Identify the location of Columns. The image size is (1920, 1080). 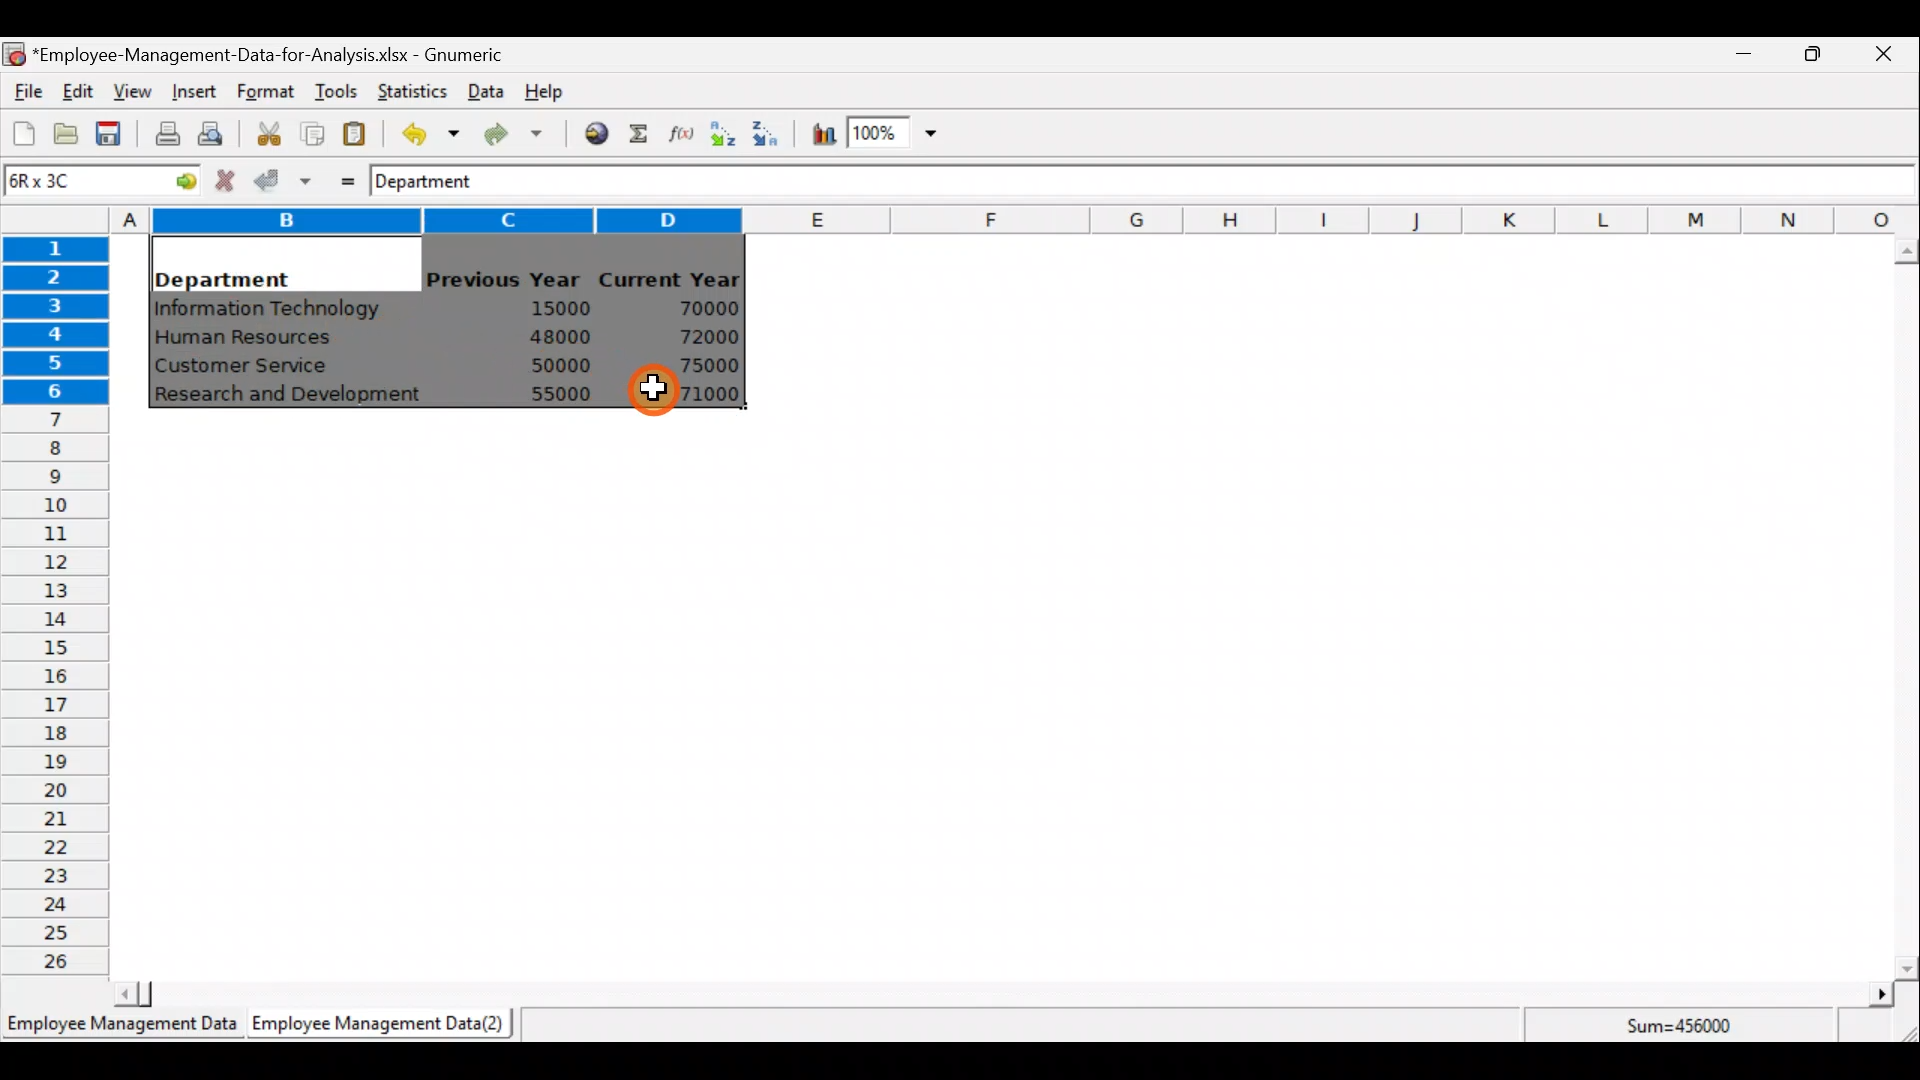
(1014, 221).